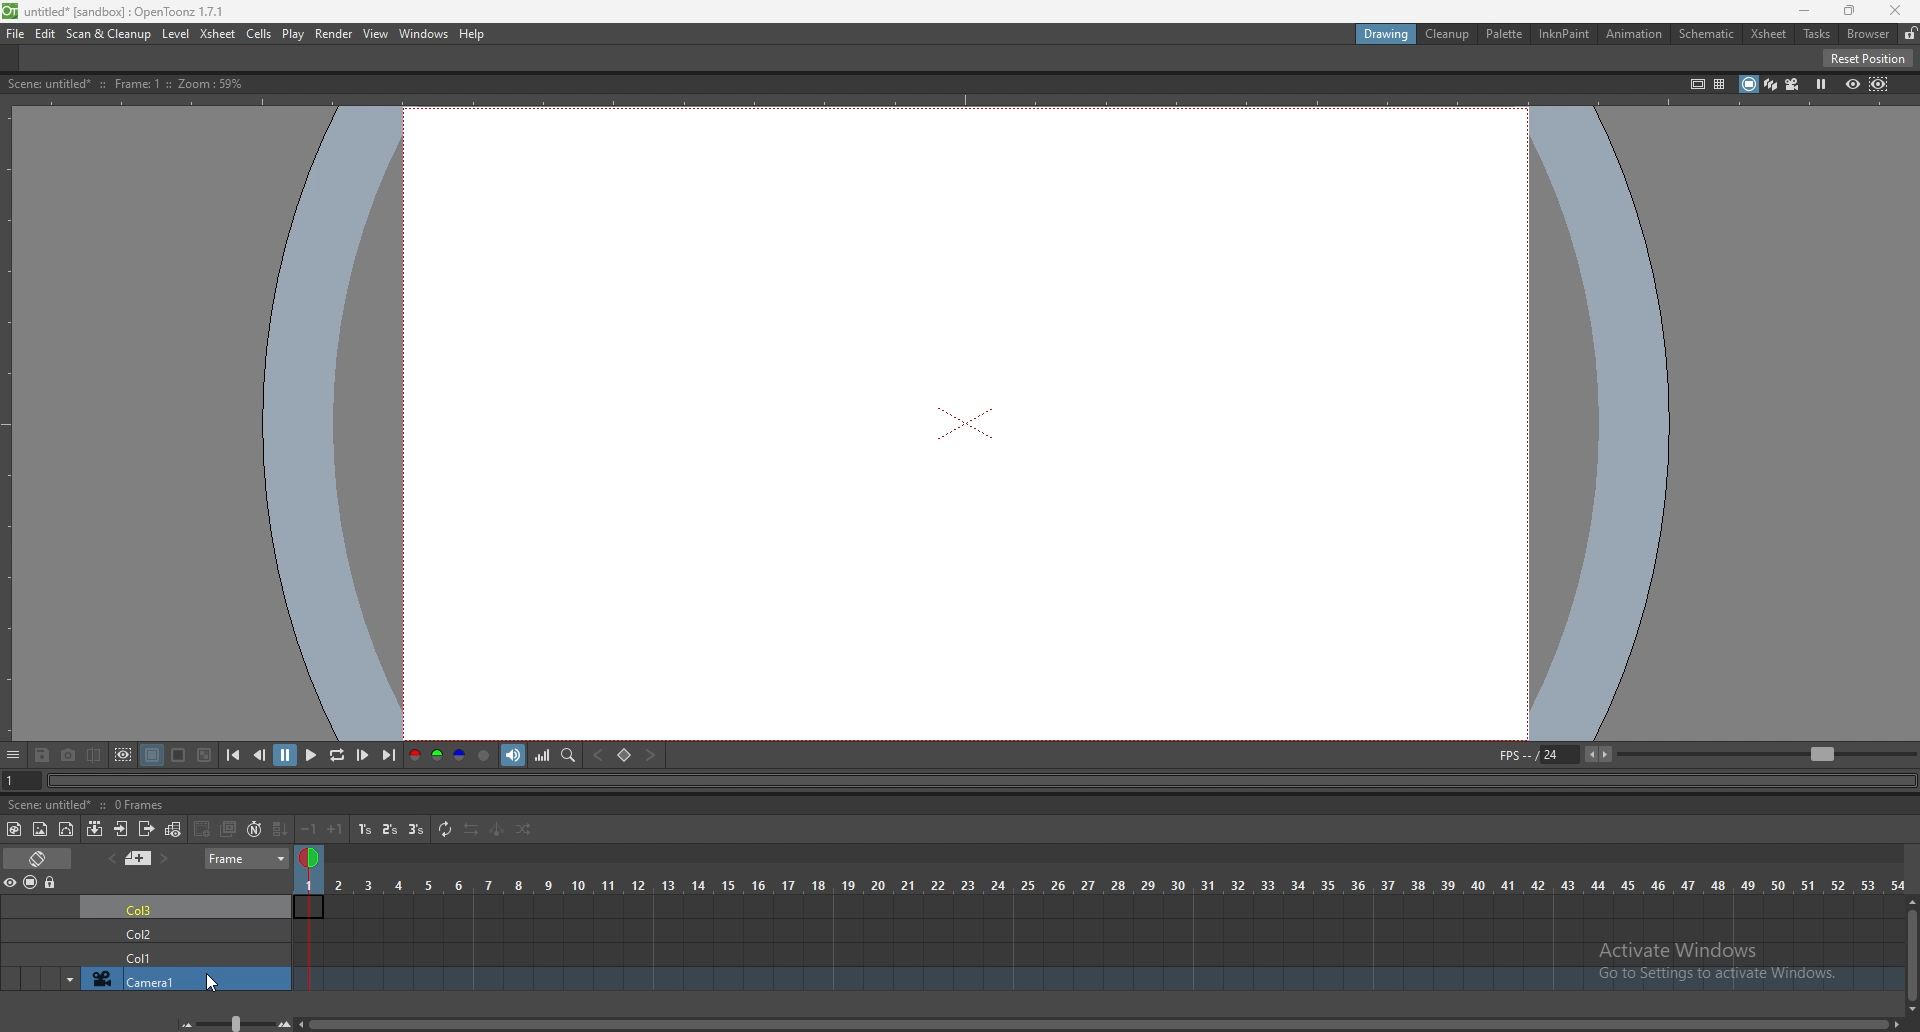 This screenshot has height=1032, width=1920. Describe the element at coordinates (121, 829) in the screenshot. I see `open sub xsheet` at that location.